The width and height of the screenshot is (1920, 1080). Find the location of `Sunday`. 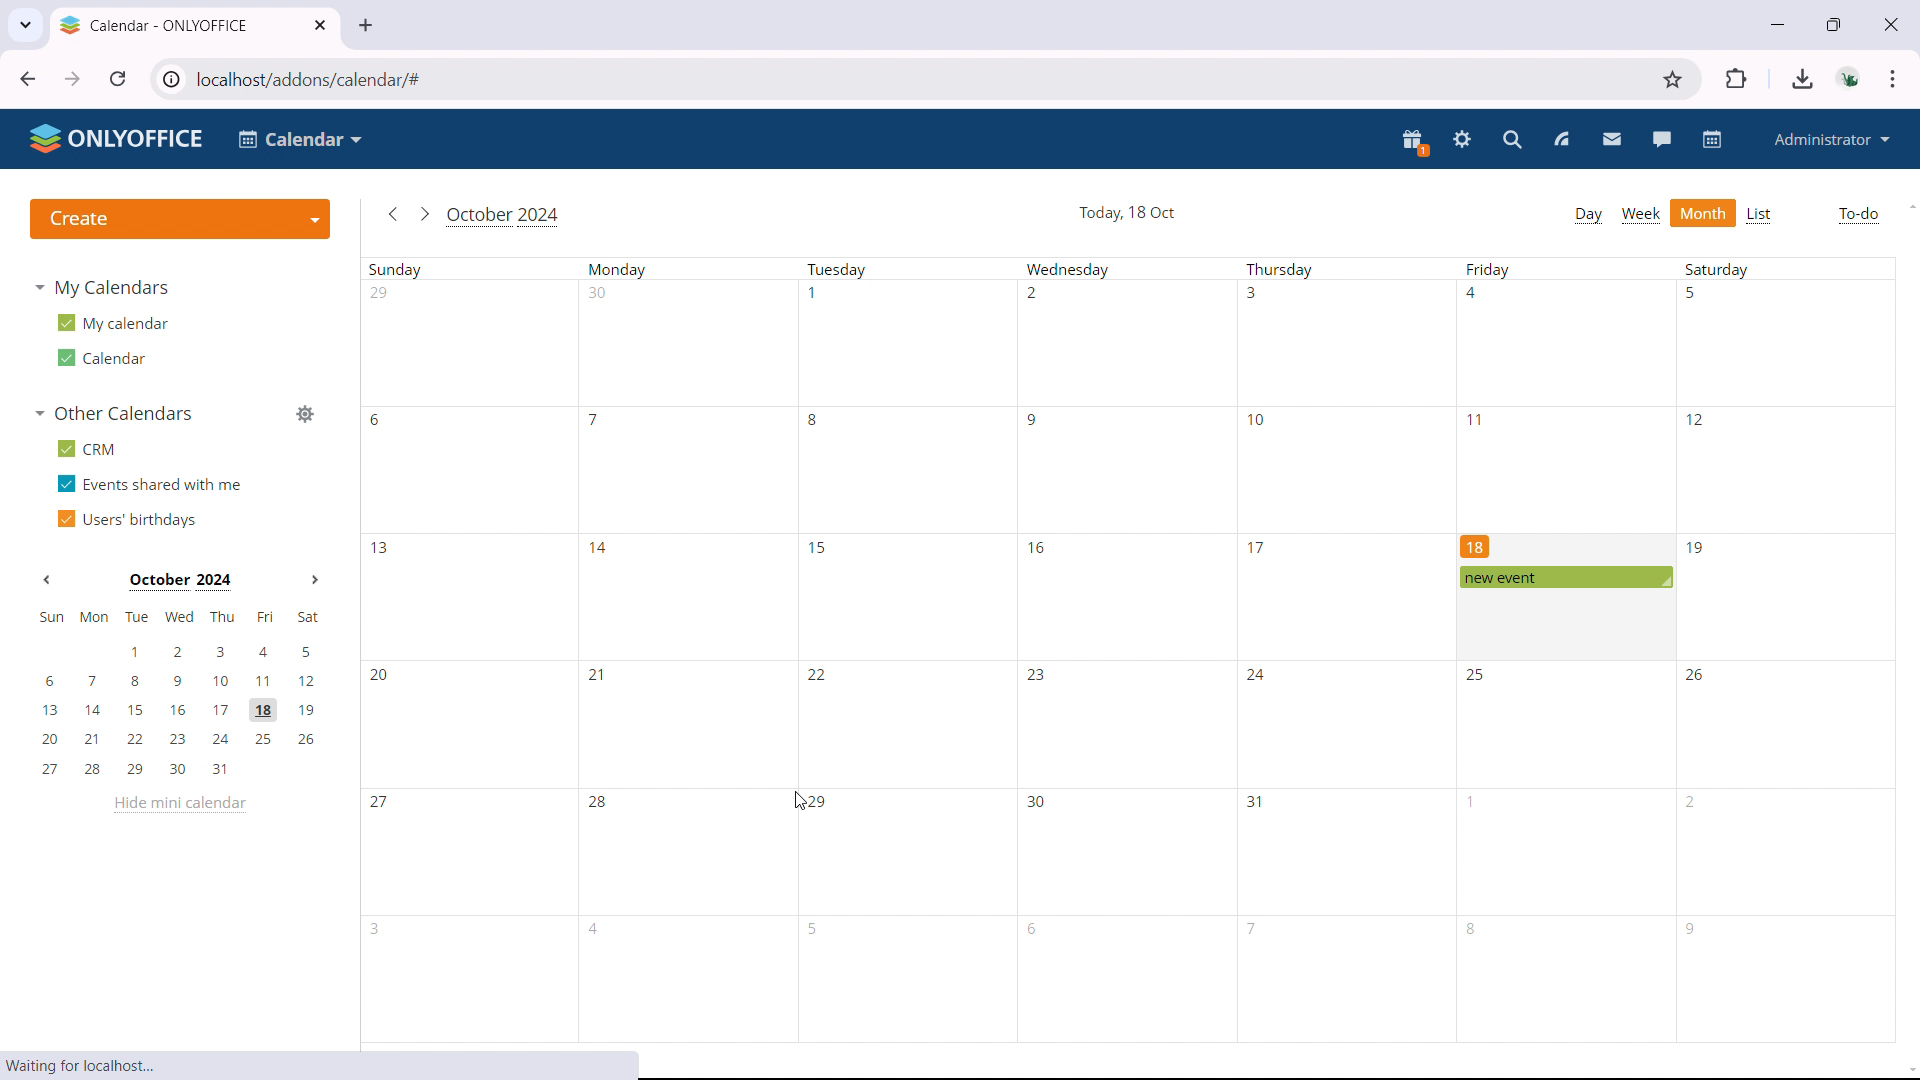

Sunday is located at coordinates (399, 270).